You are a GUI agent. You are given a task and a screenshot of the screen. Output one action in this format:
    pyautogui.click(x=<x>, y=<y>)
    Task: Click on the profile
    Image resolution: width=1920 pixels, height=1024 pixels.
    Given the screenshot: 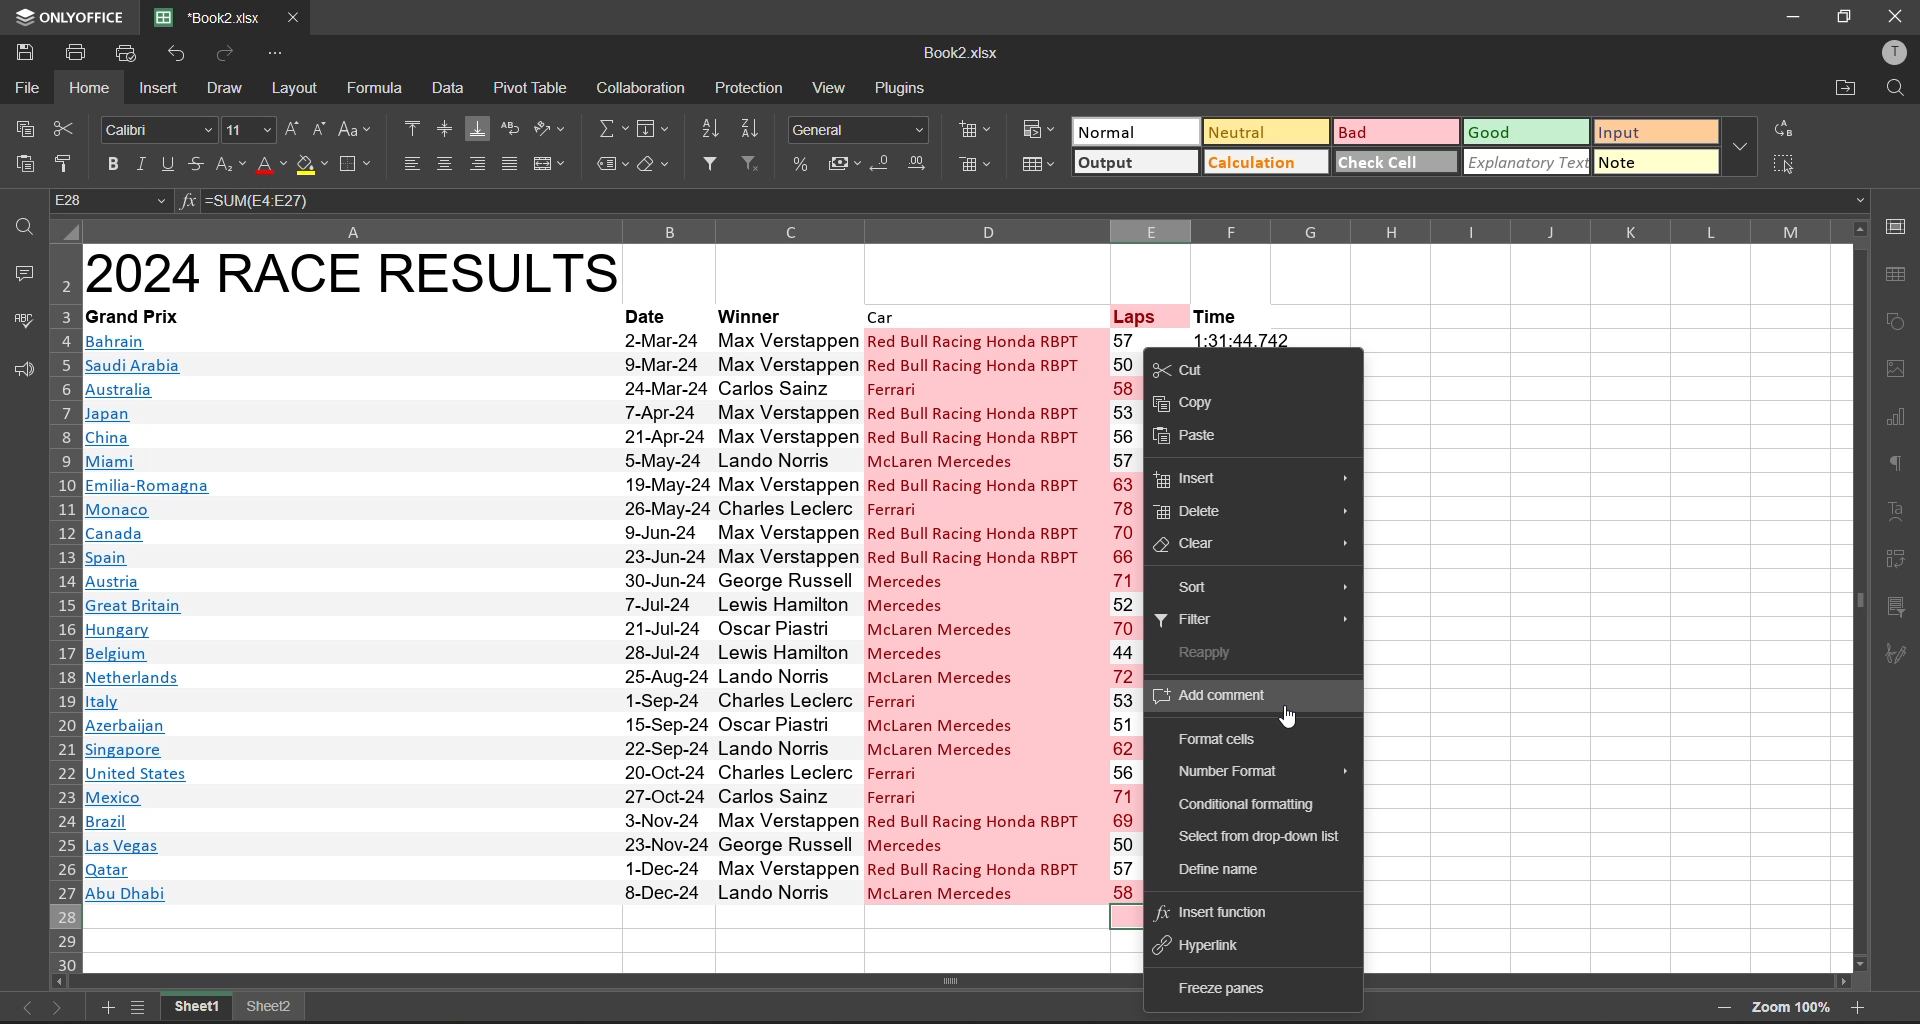 What is the action you would take?
    pyautogui.click(x=1890, y=51)
    